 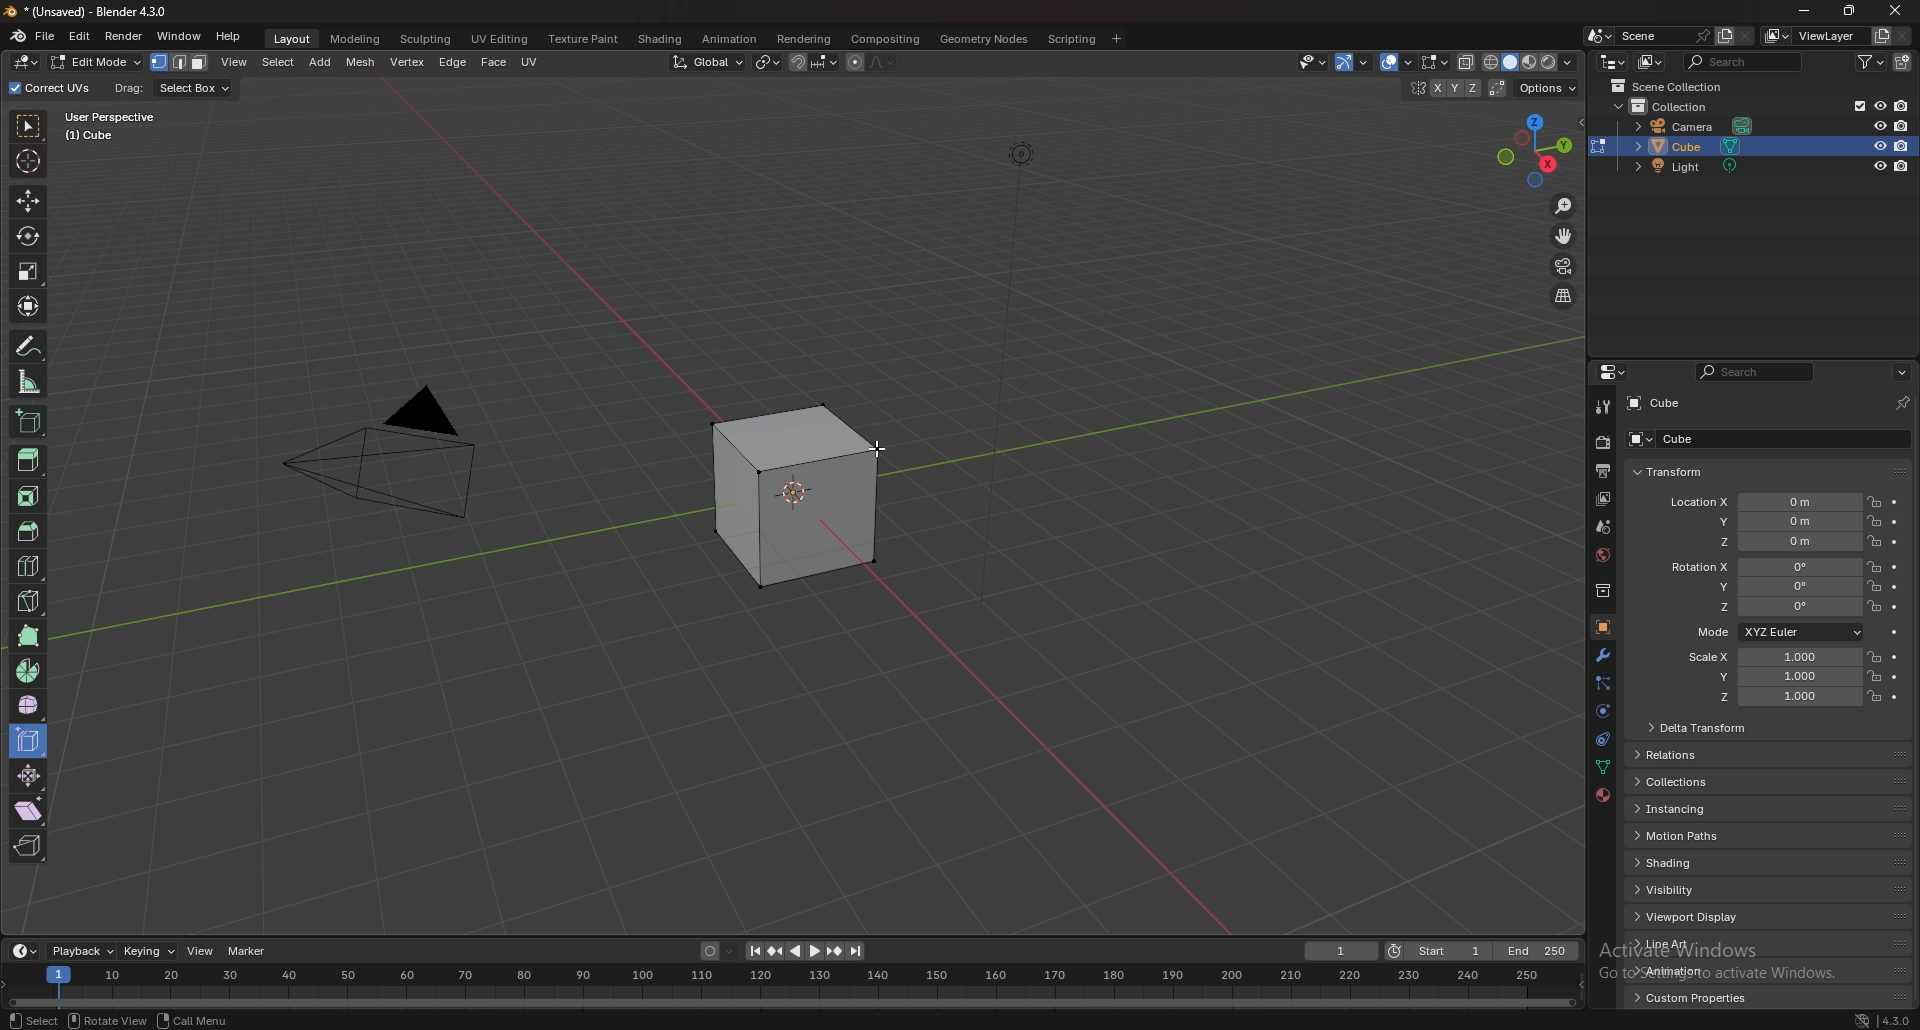 I want to click on texture paint, so click(x=583, y=39).